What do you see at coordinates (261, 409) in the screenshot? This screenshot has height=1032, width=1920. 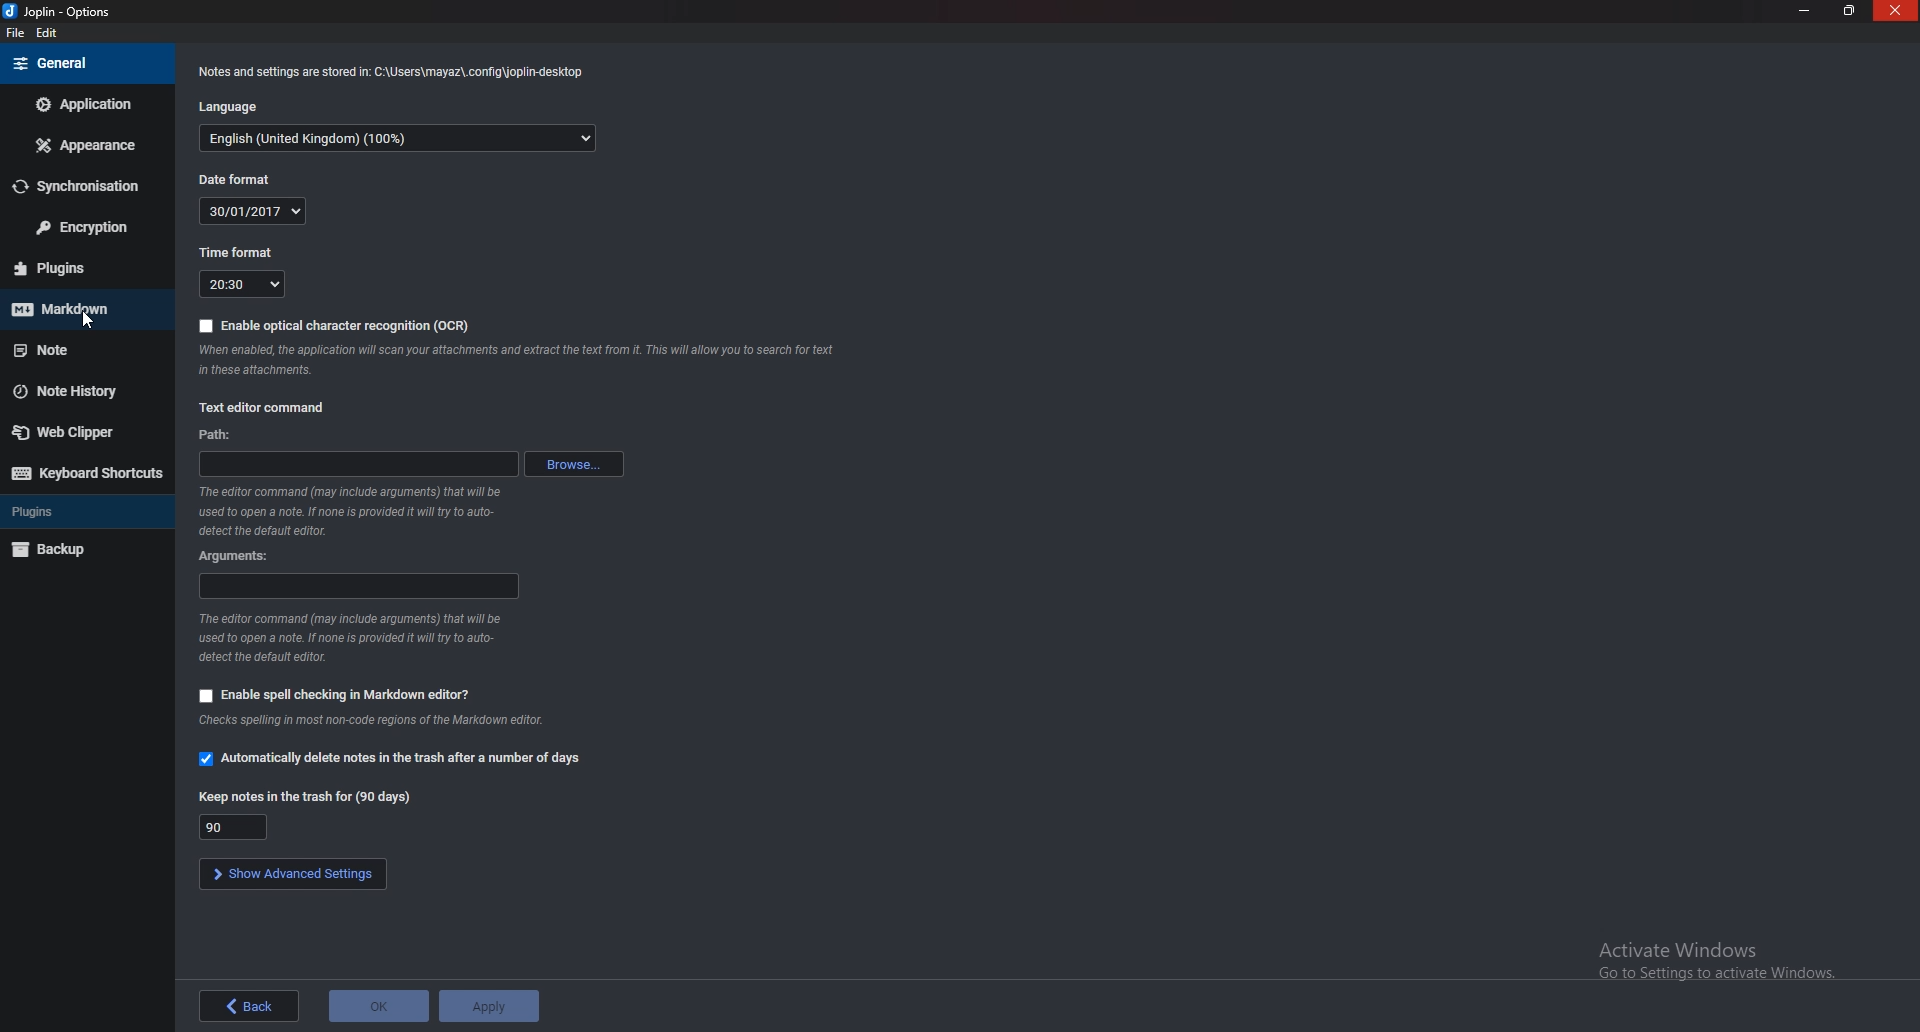 I see `Text editor Command` at bounding box center [261, 409].